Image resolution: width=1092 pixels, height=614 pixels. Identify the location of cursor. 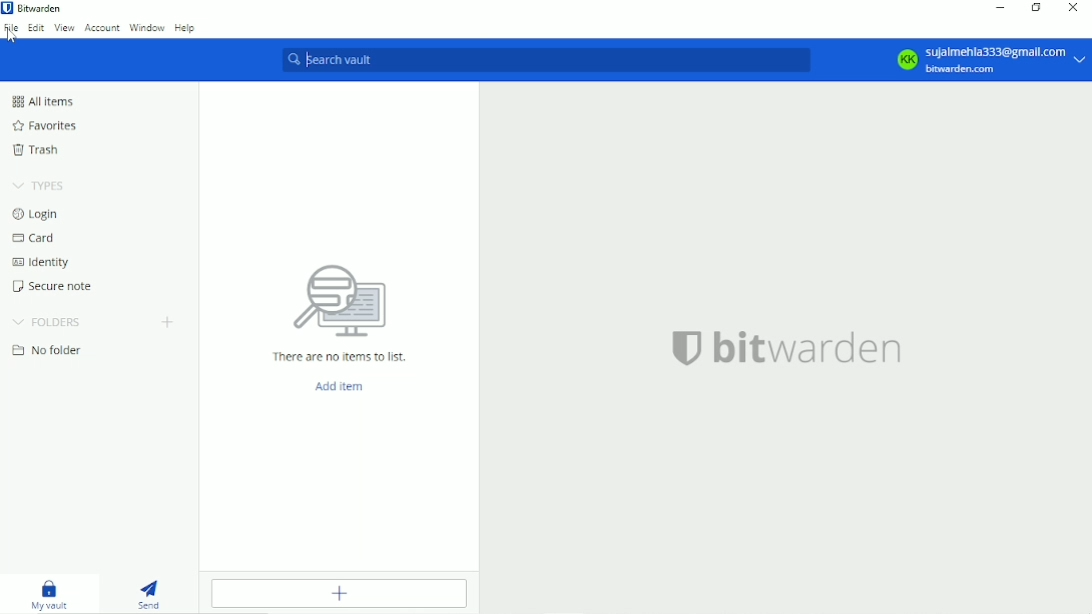
(13, 36).